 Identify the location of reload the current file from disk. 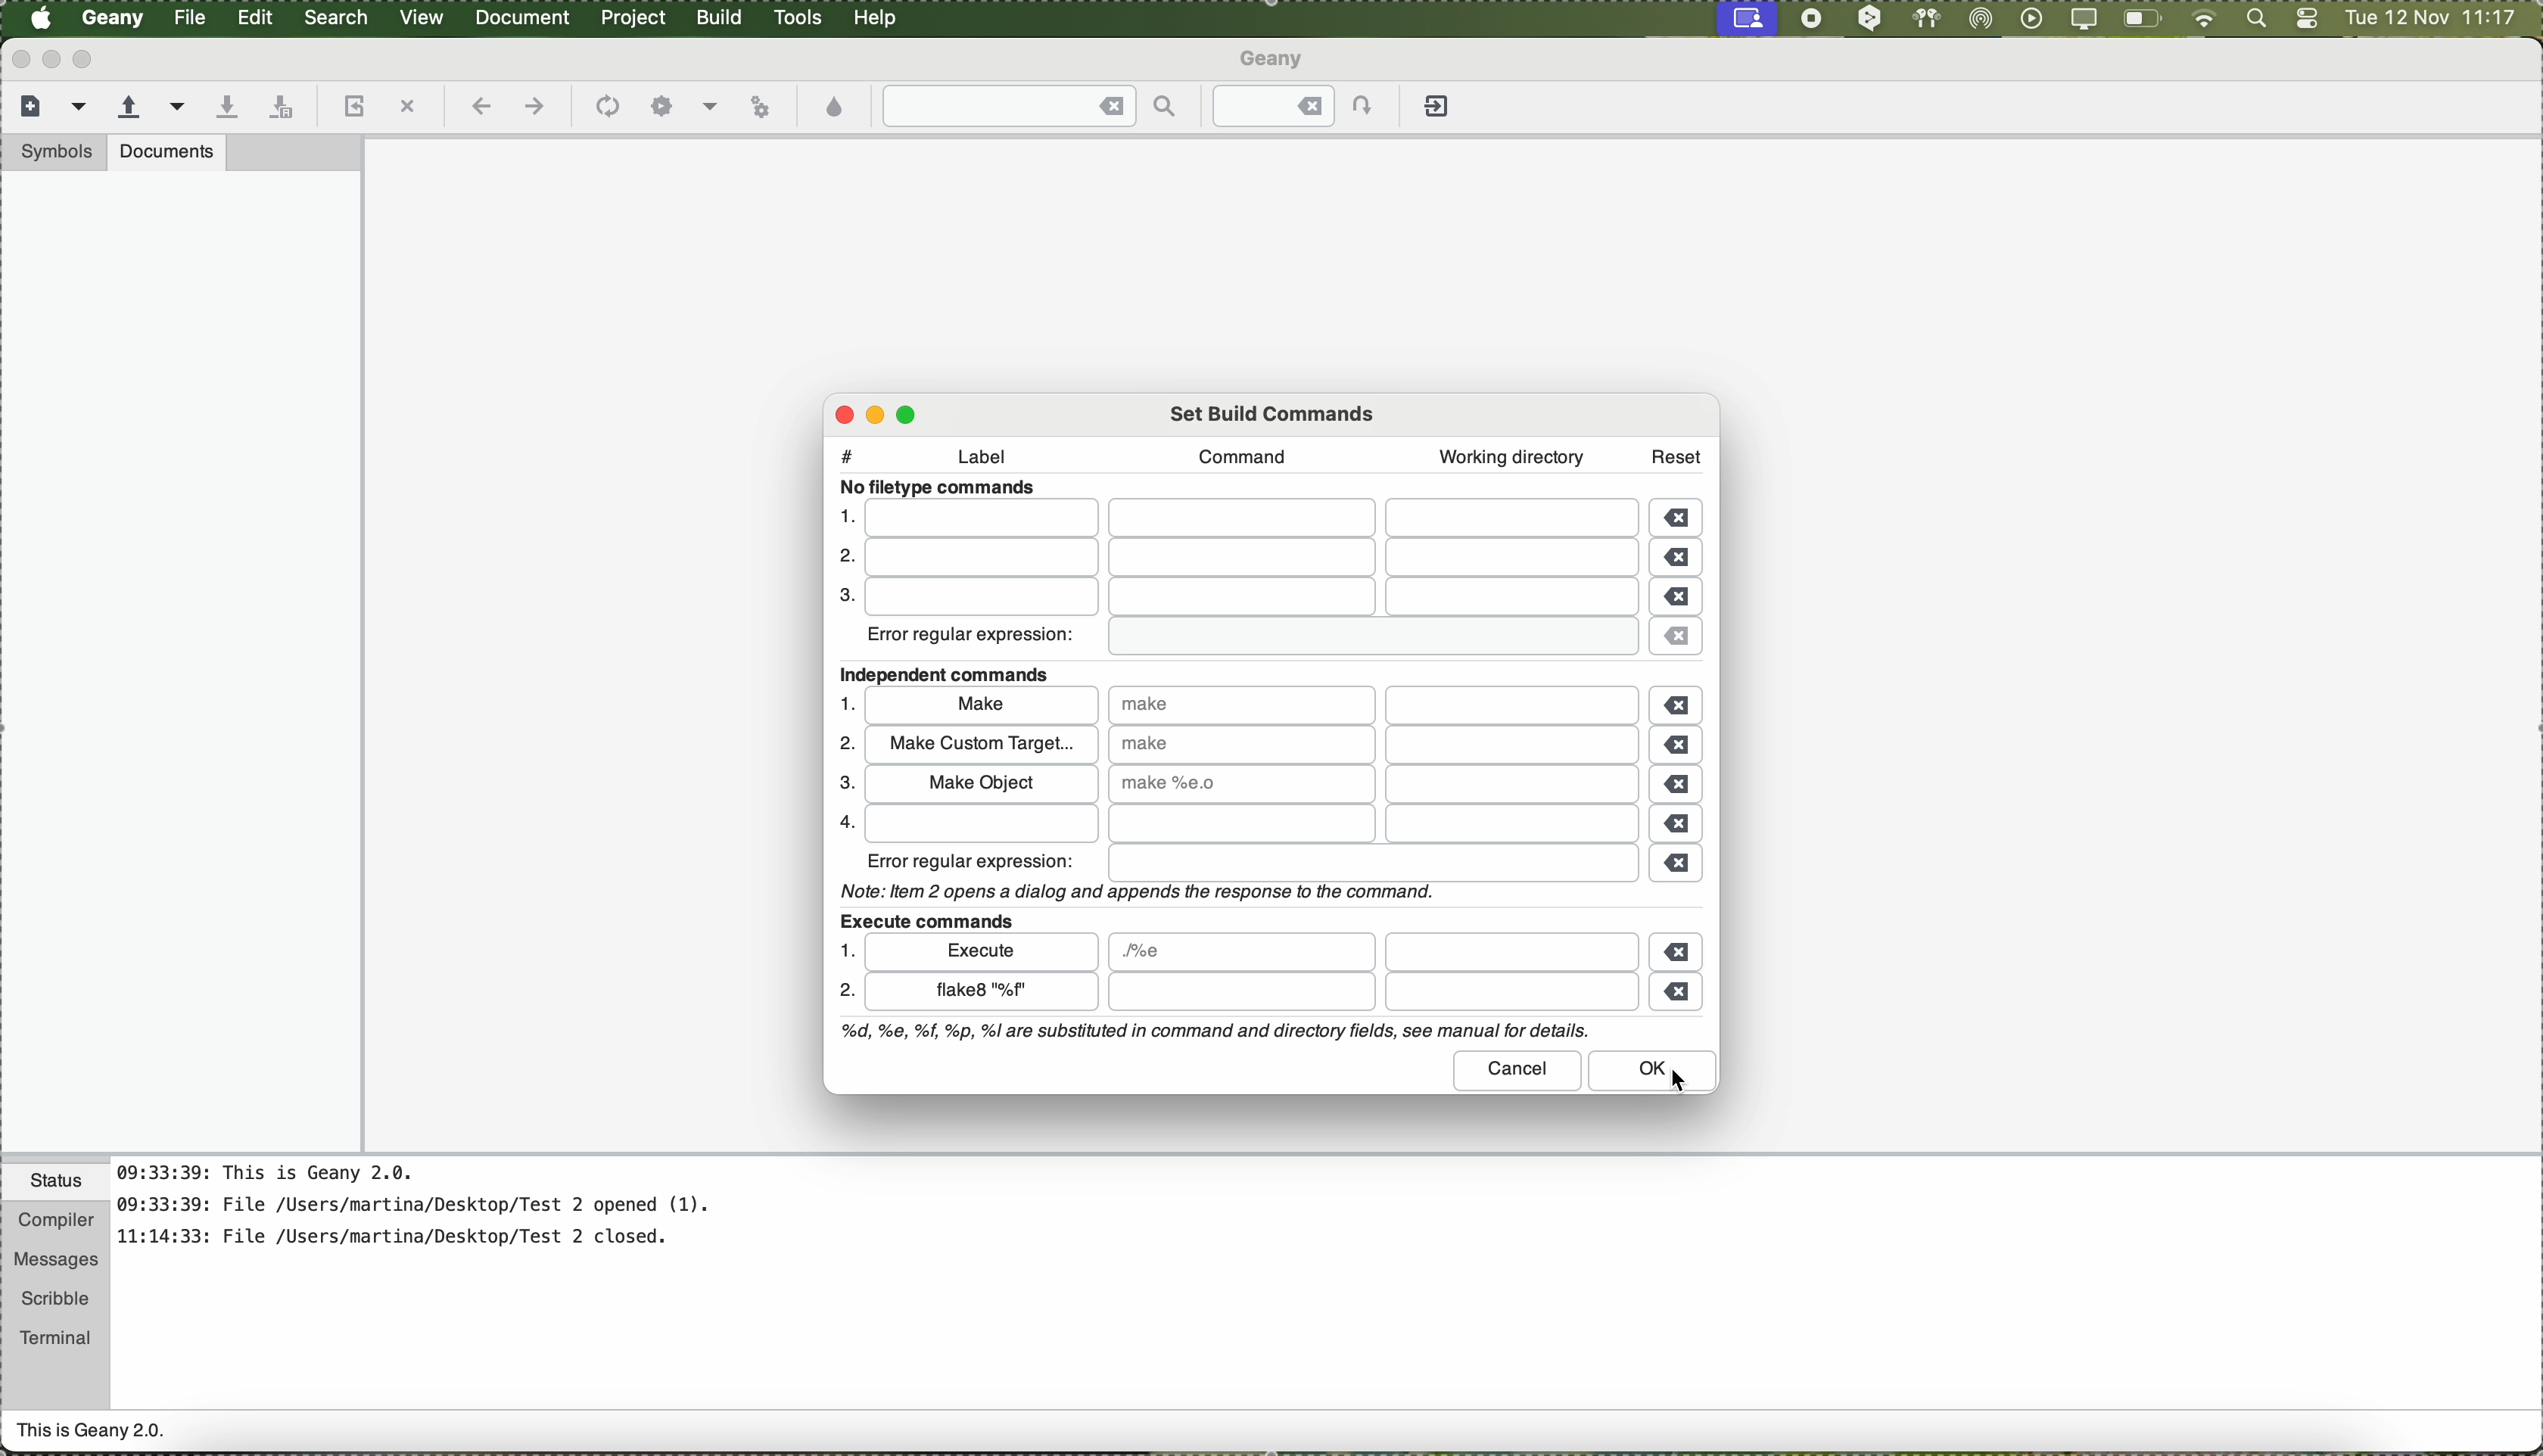
(351, 108).